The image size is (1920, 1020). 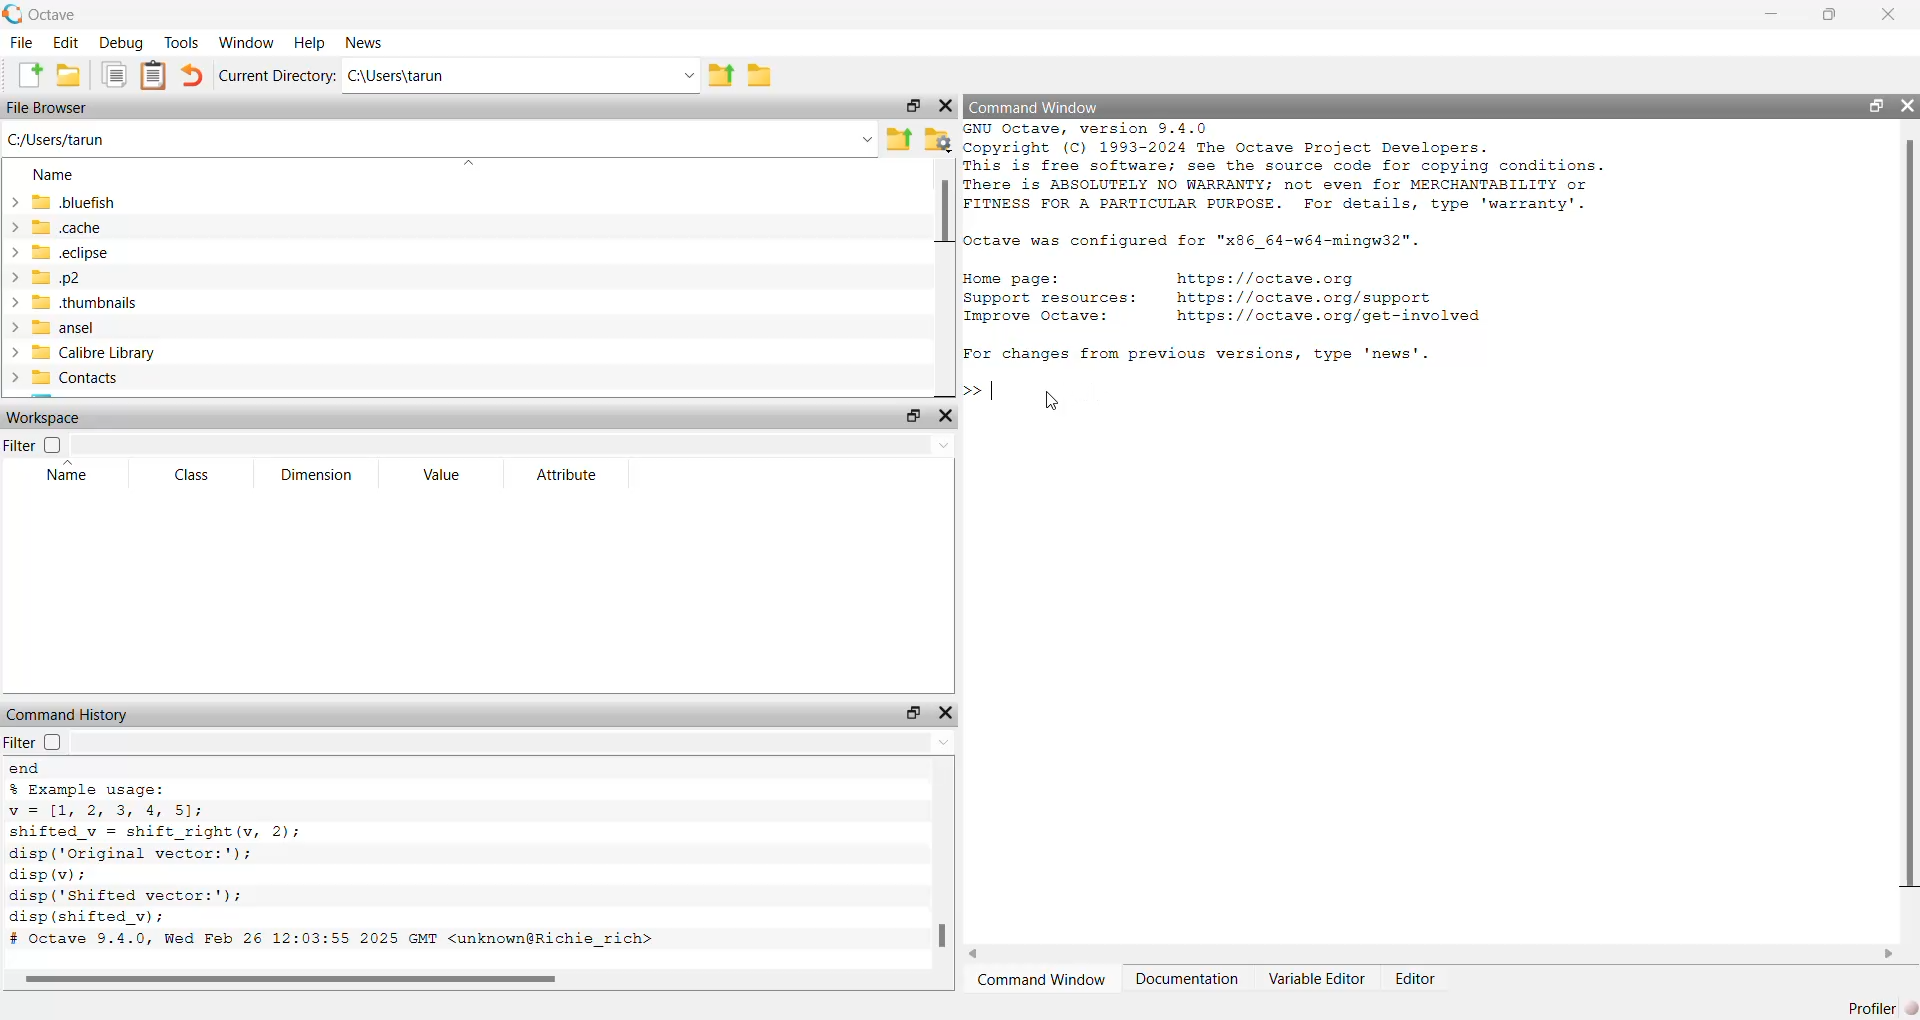 I want to click on debug, so click(x=123, y=44).